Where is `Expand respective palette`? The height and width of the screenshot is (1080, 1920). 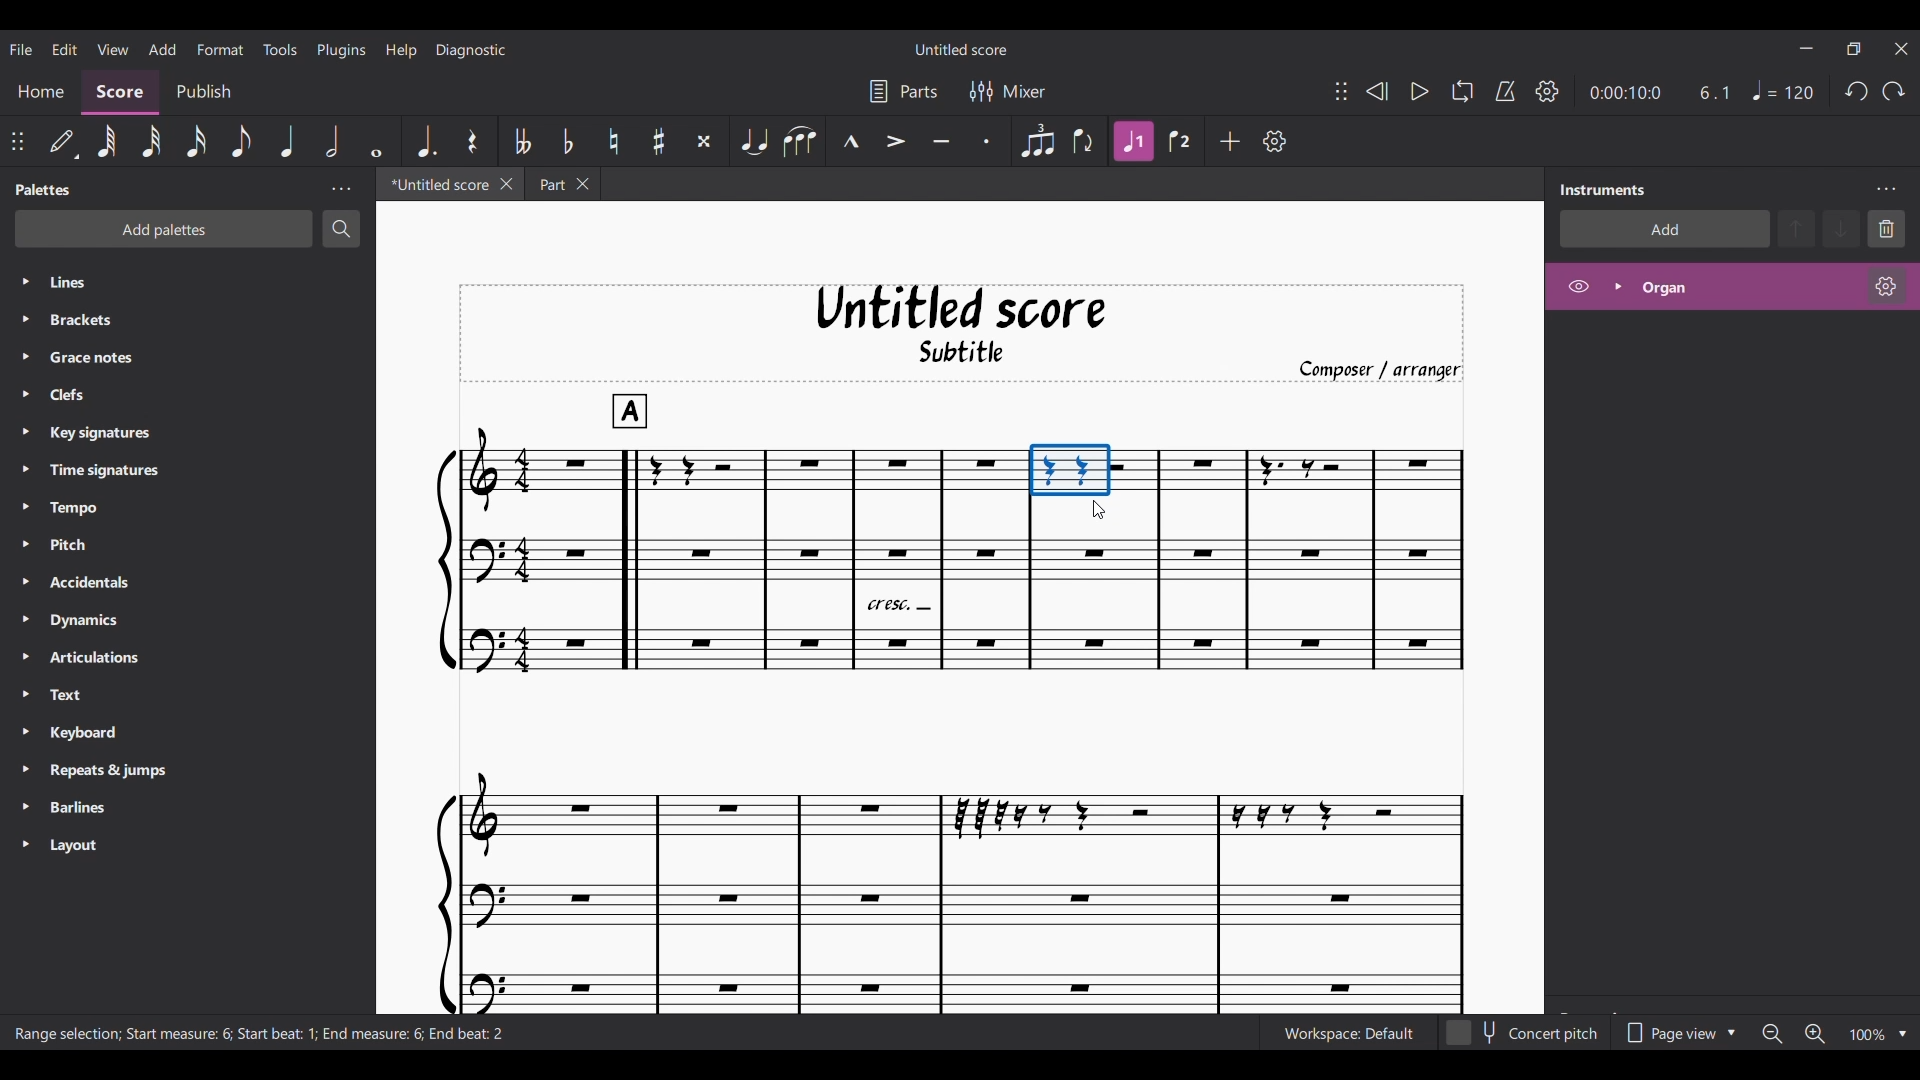
Expand respective palette is located at coordinates (25, 563).